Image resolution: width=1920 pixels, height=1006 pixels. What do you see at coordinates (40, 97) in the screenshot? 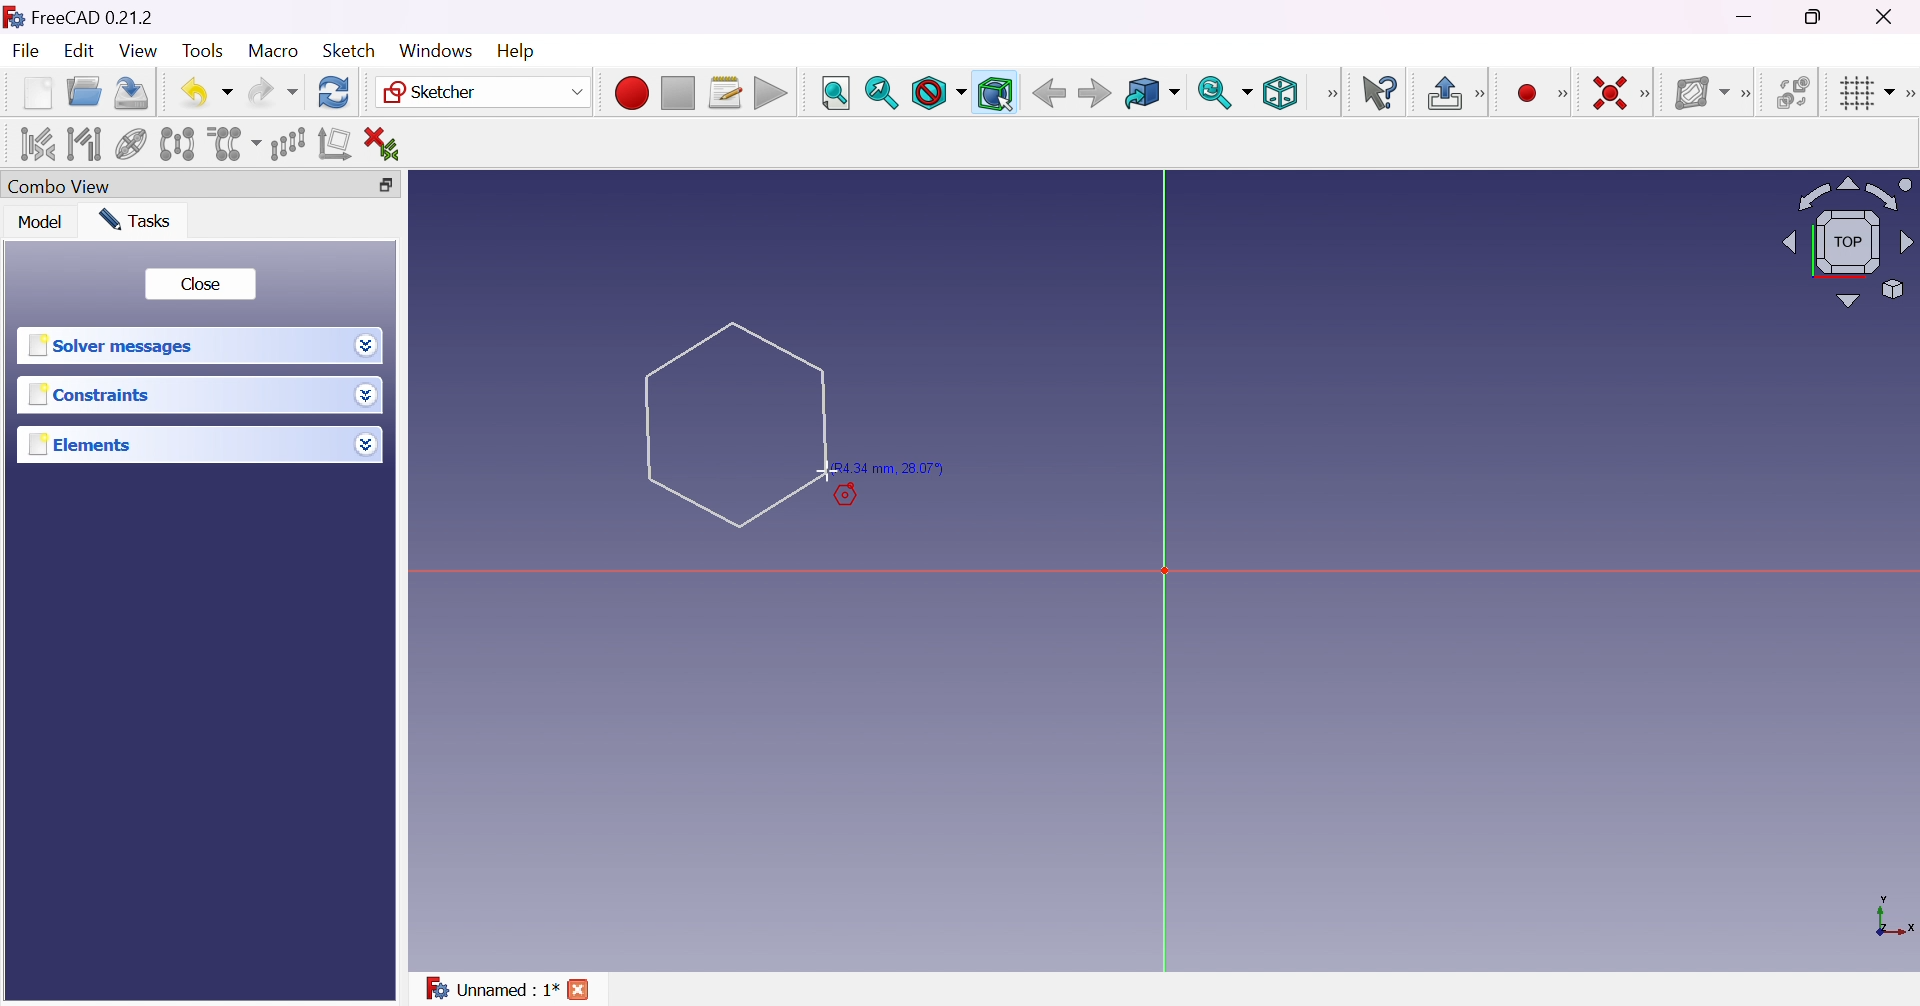
I see `New` at bounding box center [40, 97].